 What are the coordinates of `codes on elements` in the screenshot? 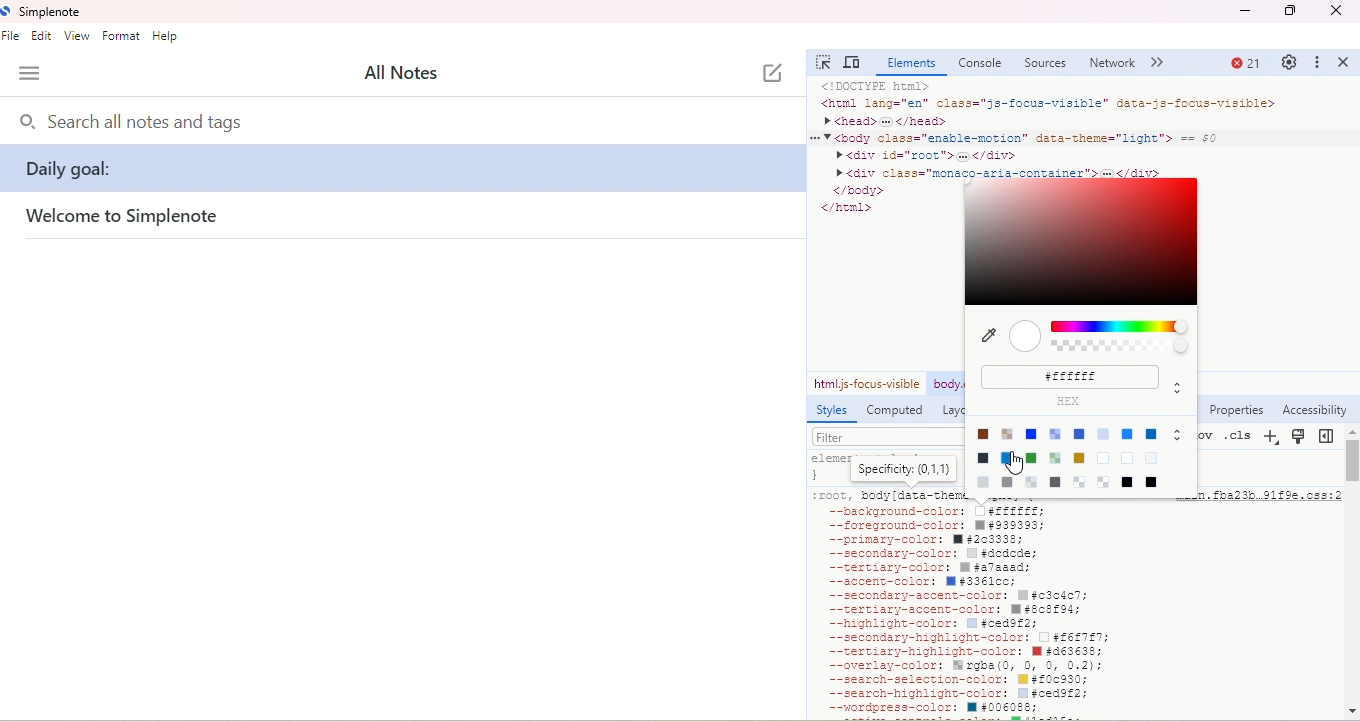 It's located at (1068, 127).